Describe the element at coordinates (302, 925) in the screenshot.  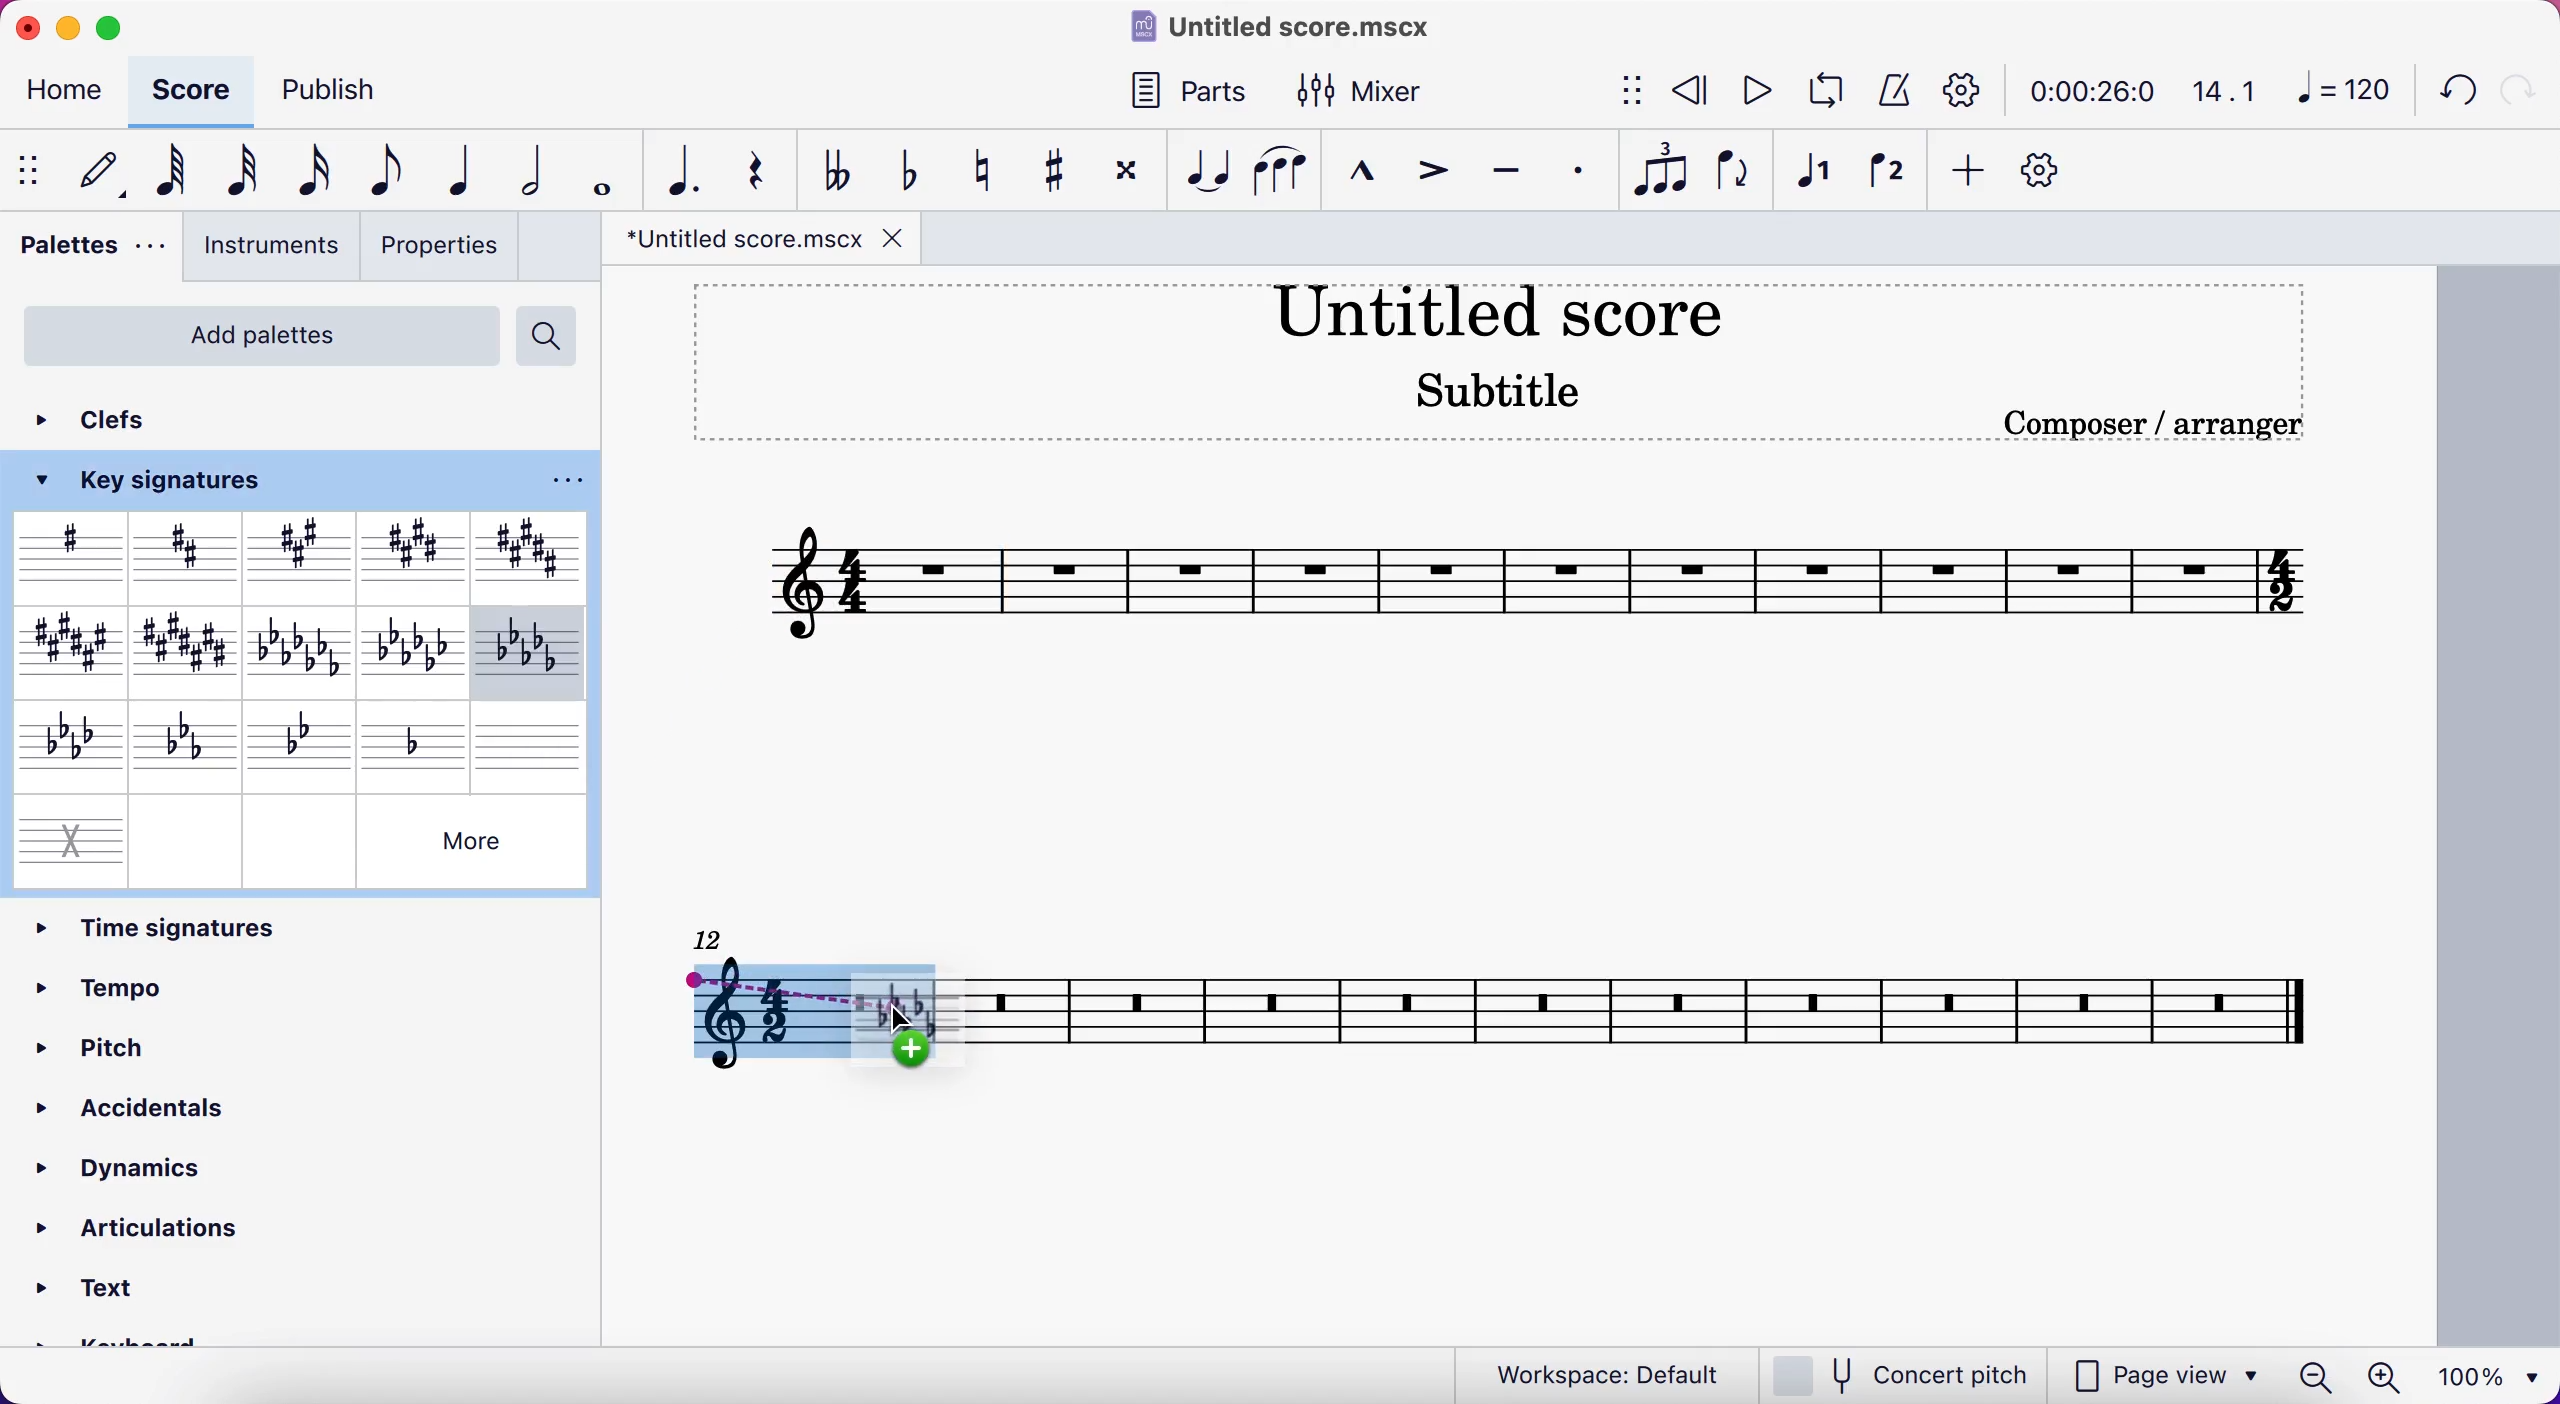
I see `time signatures` at that location.